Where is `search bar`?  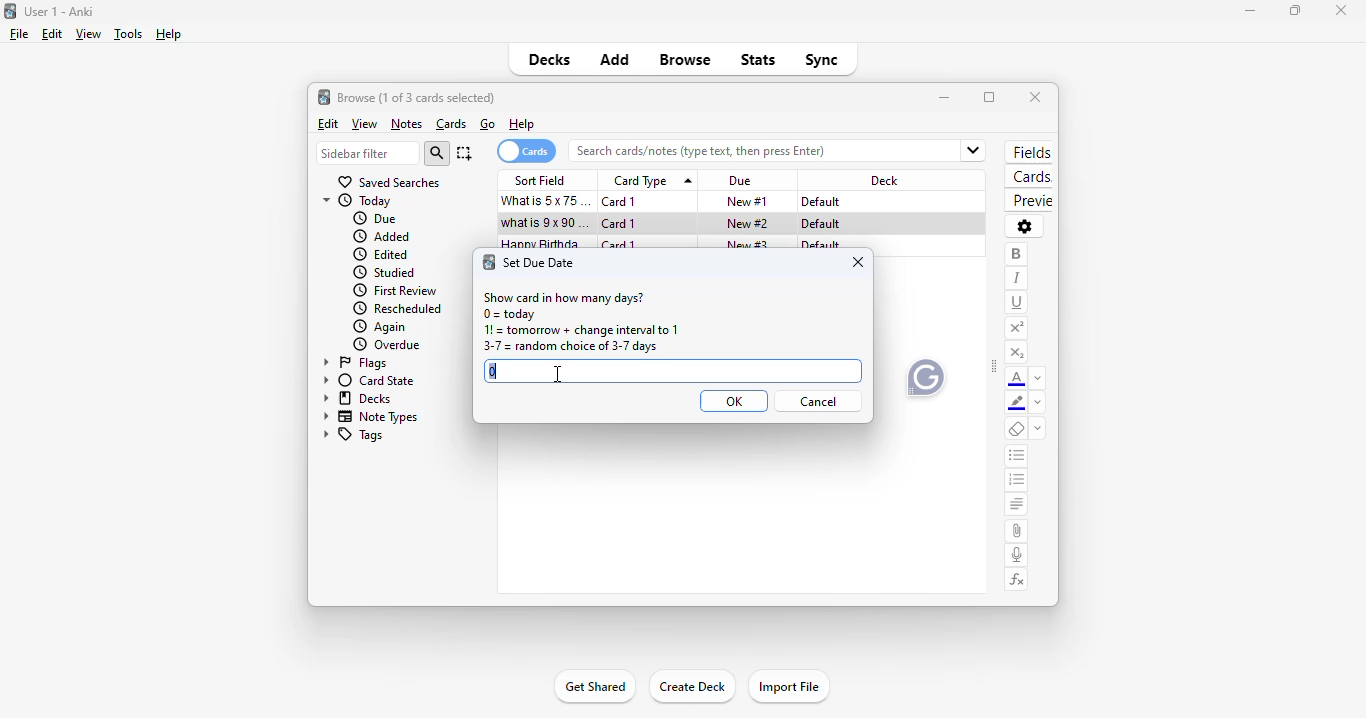 search bar is located at coordinates (756, 150).